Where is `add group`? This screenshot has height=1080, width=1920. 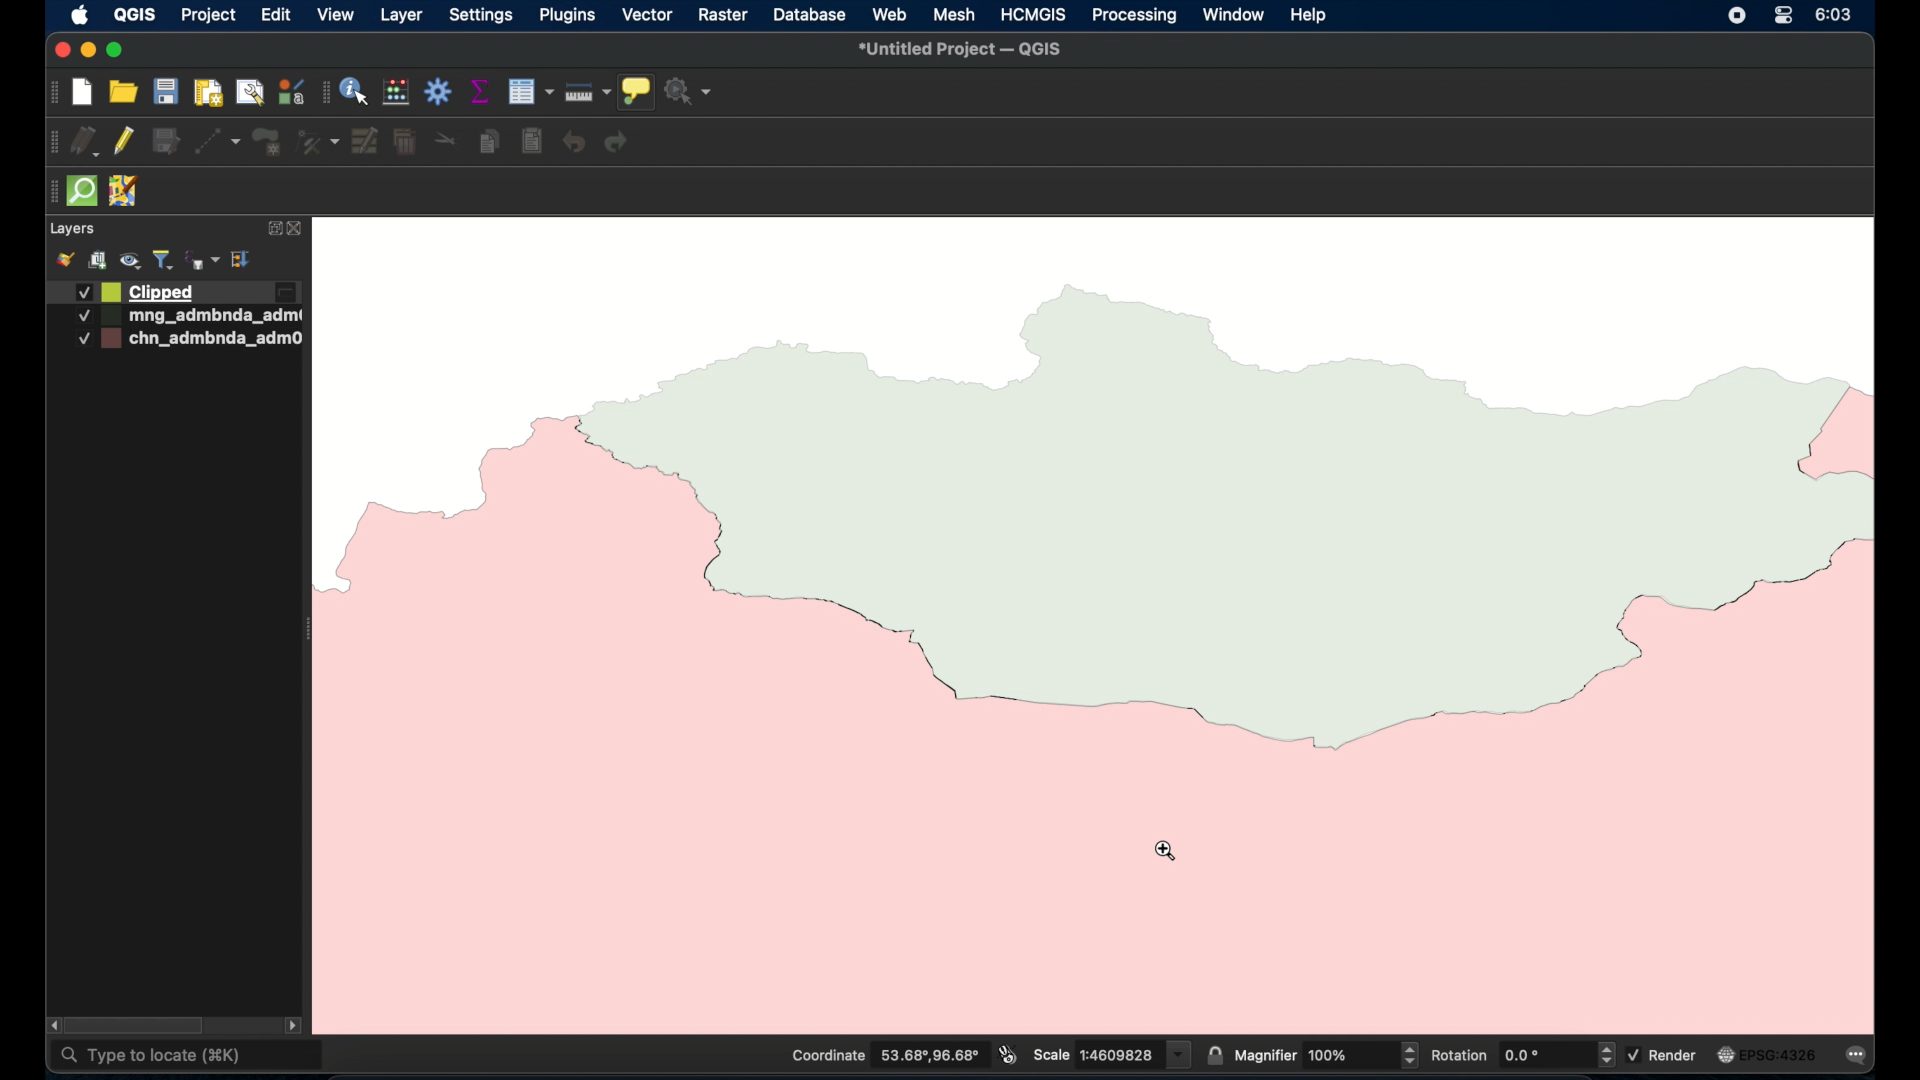
add group is located at coordinates (97, 260).